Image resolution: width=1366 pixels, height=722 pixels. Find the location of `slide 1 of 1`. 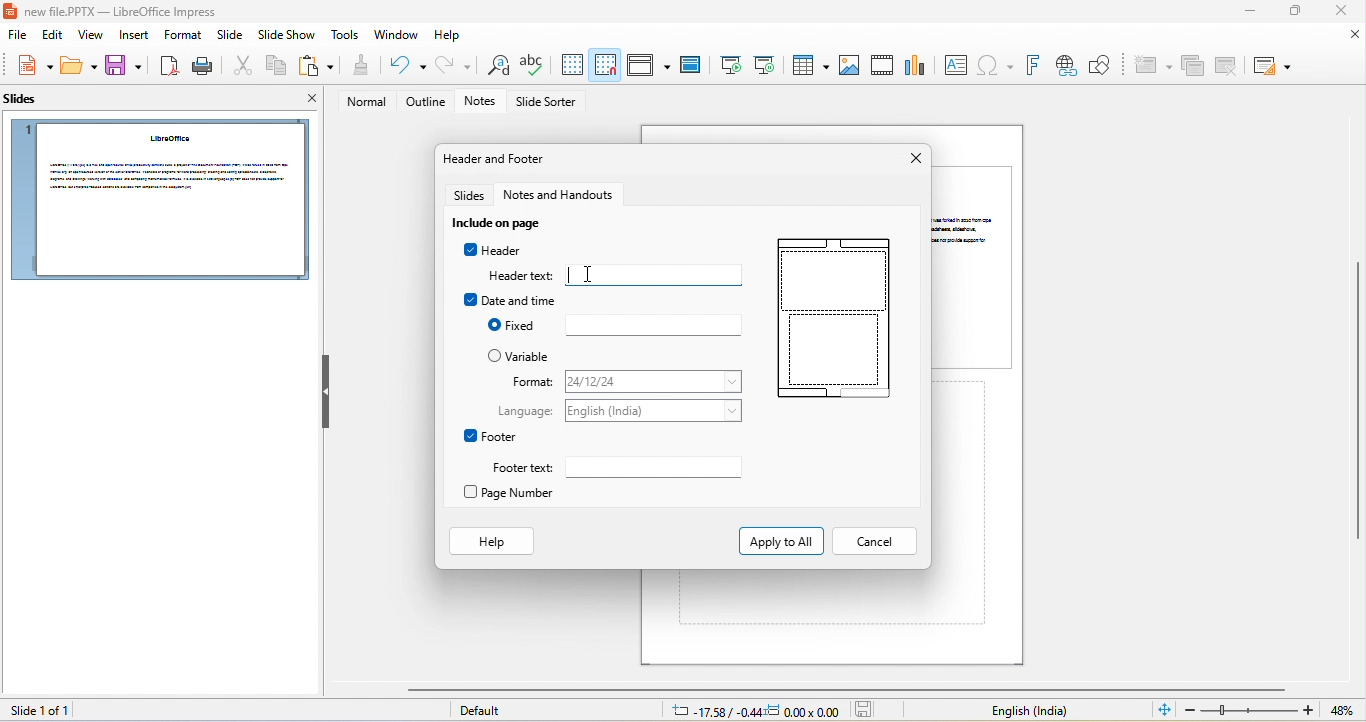

slide 1 of 1 is located at coordinates (37, 710).